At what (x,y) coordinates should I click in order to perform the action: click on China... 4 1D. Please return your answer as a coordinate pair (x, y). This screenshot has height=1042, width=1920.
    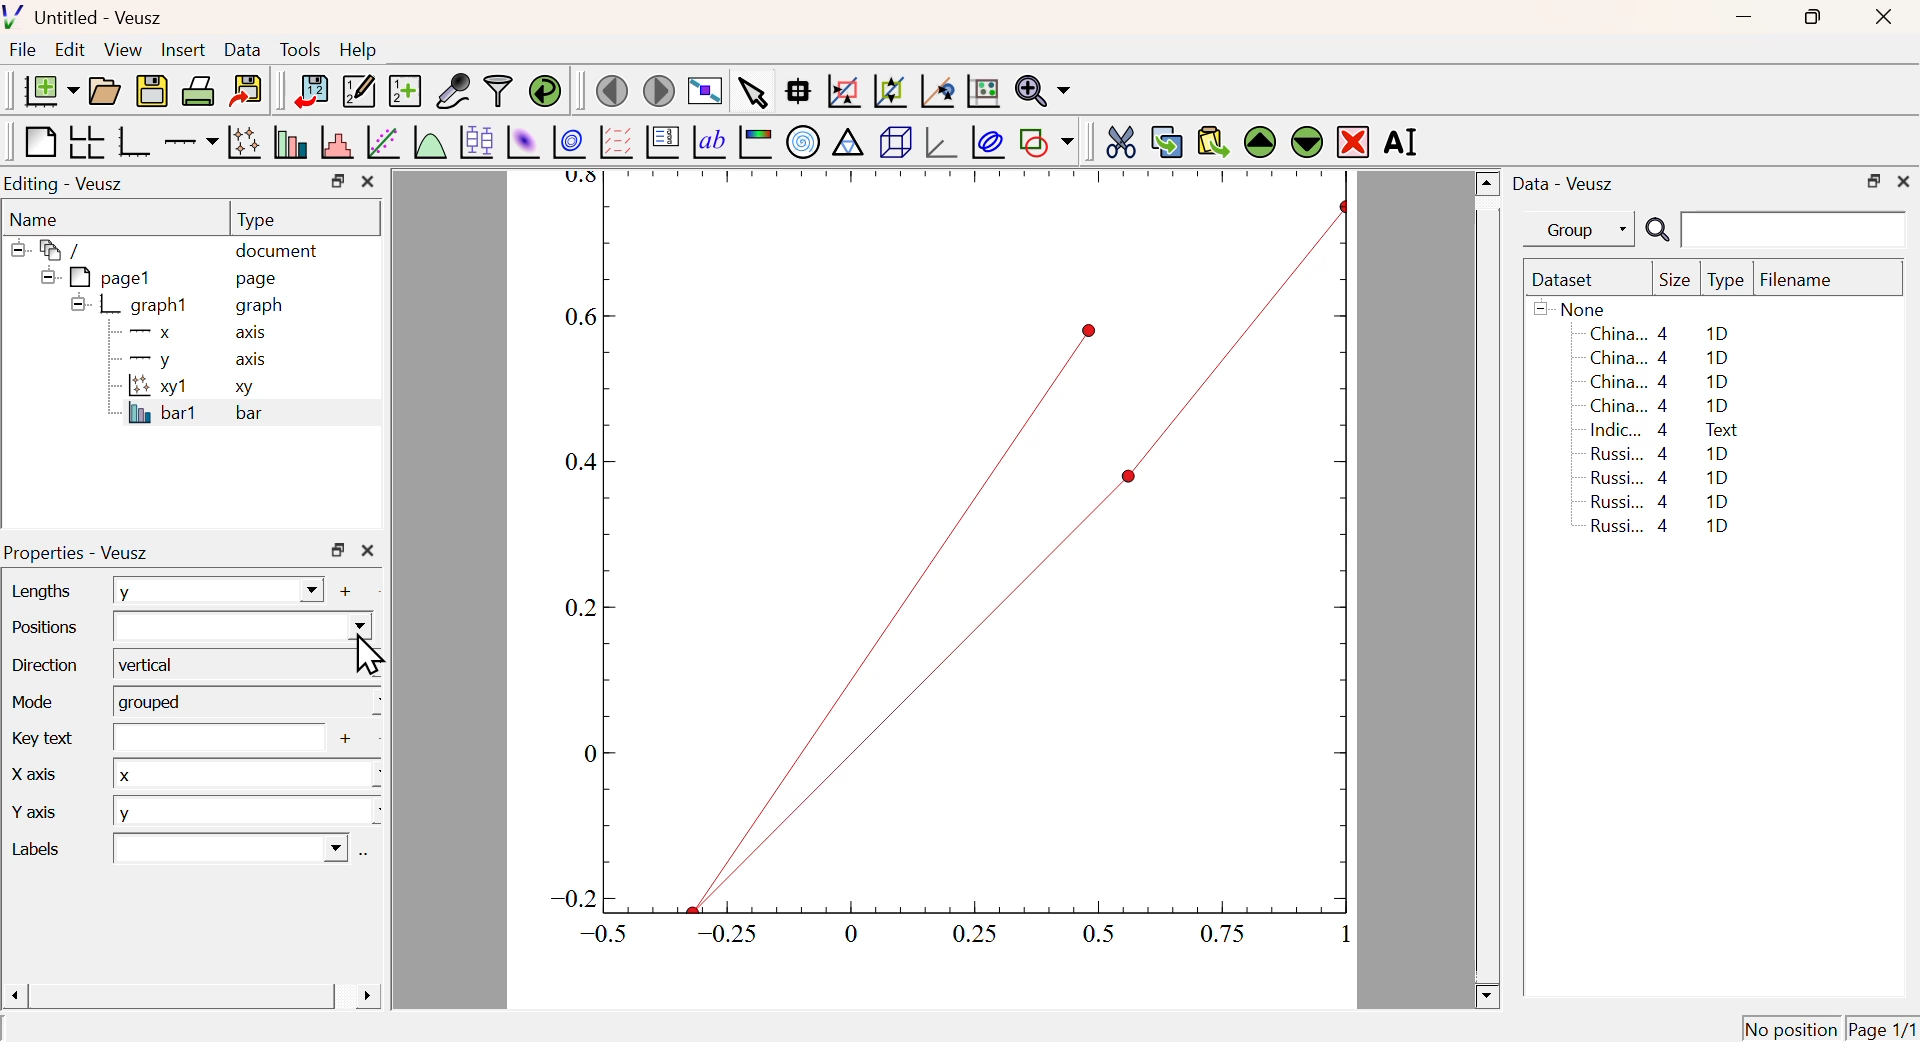
    Looking at the image, I should click on (1660, 406).